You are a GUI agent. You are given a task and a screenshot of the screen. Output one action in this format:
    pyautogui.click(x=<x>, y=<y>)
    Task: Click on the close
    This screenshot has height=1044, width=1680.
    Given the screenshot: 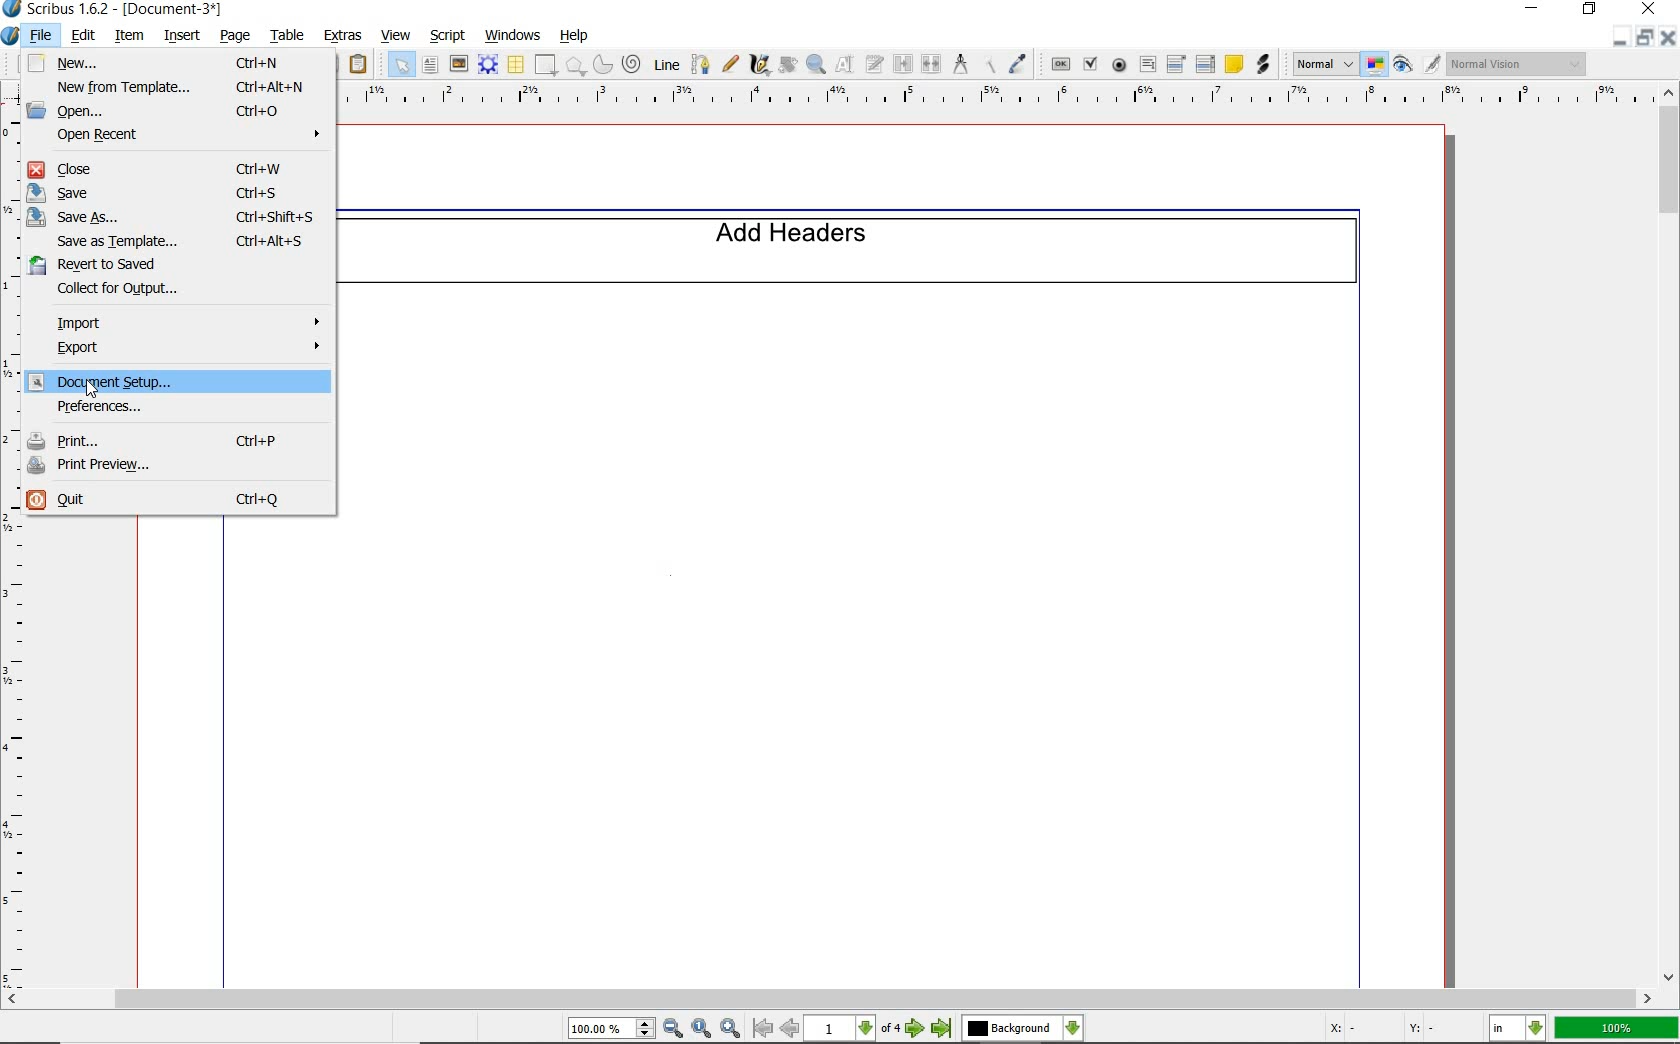 What is the action you would take?
    pyautogui.click(x=181, y=169)
    